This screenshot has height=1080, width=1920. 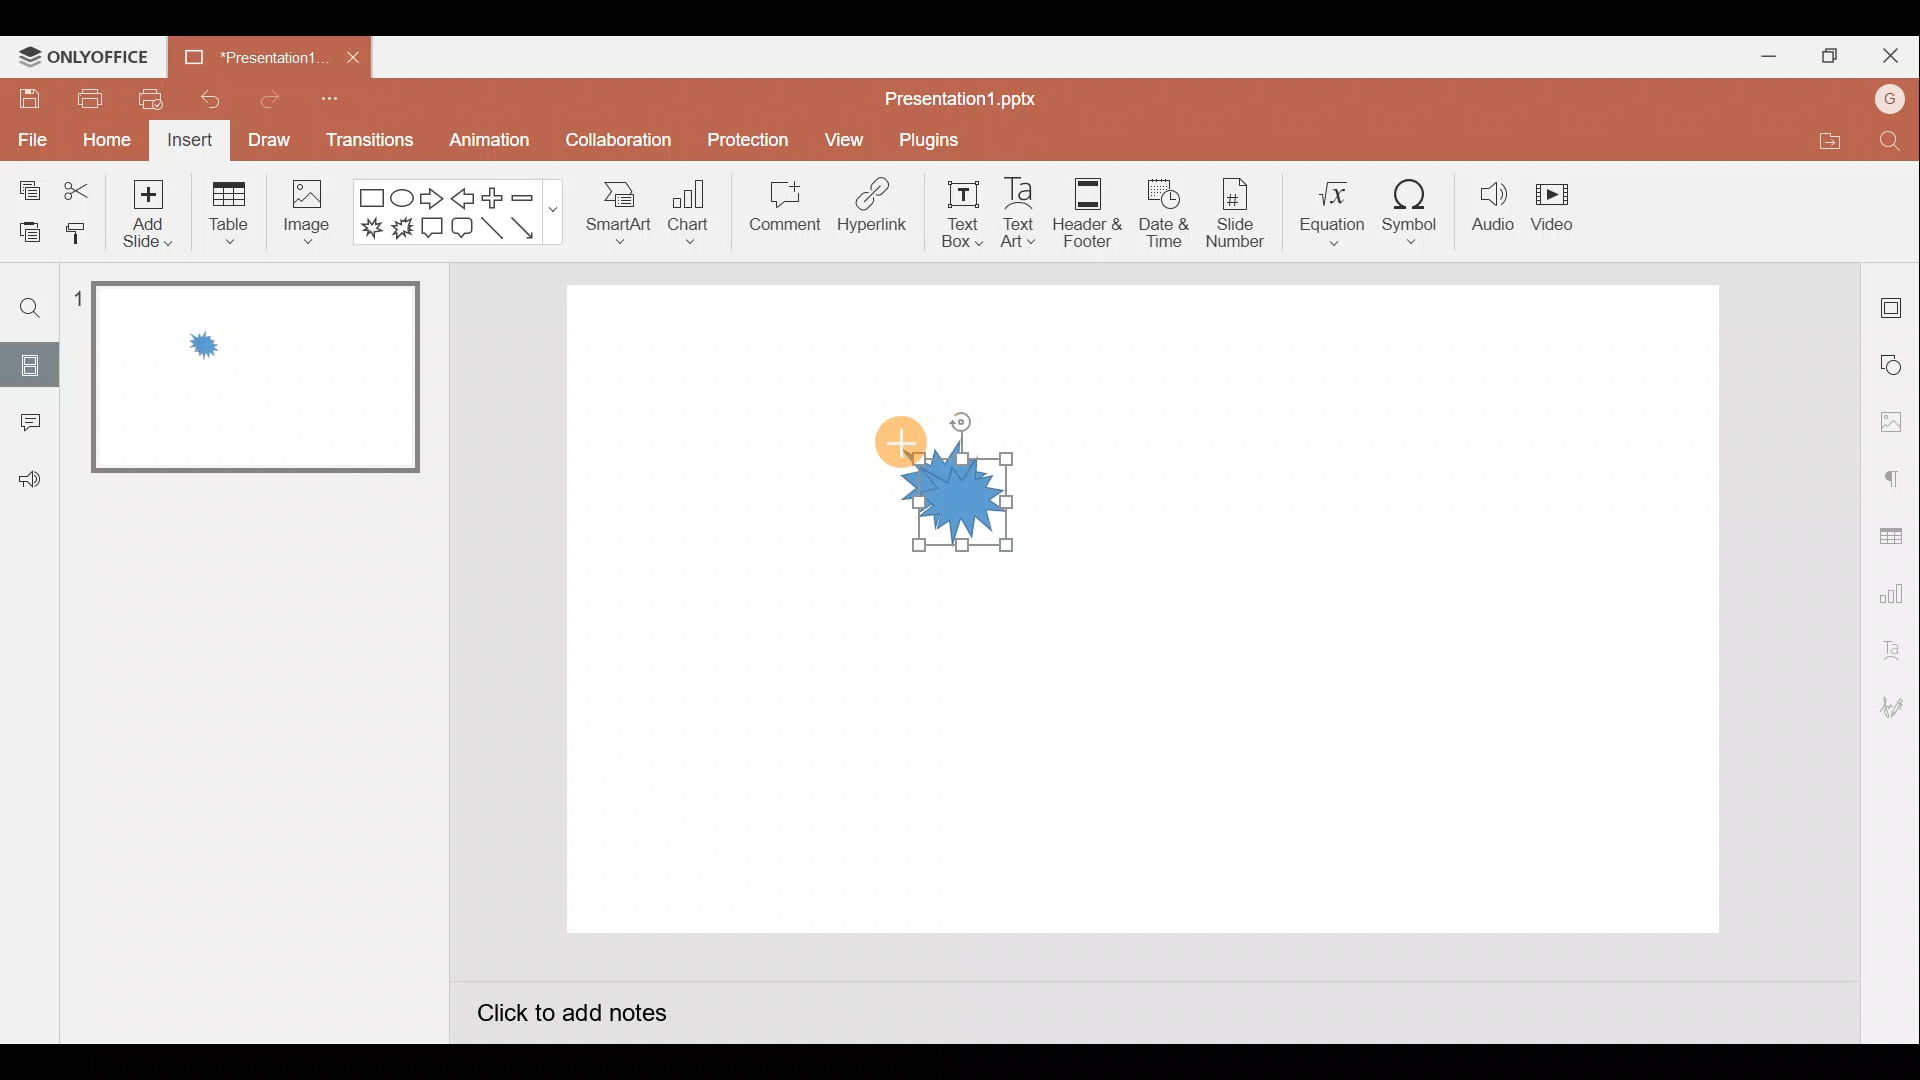 What do you see at coordinates (464, 197) in the screenshot?
I see `Left arrow` at bounding box center [464, 197].